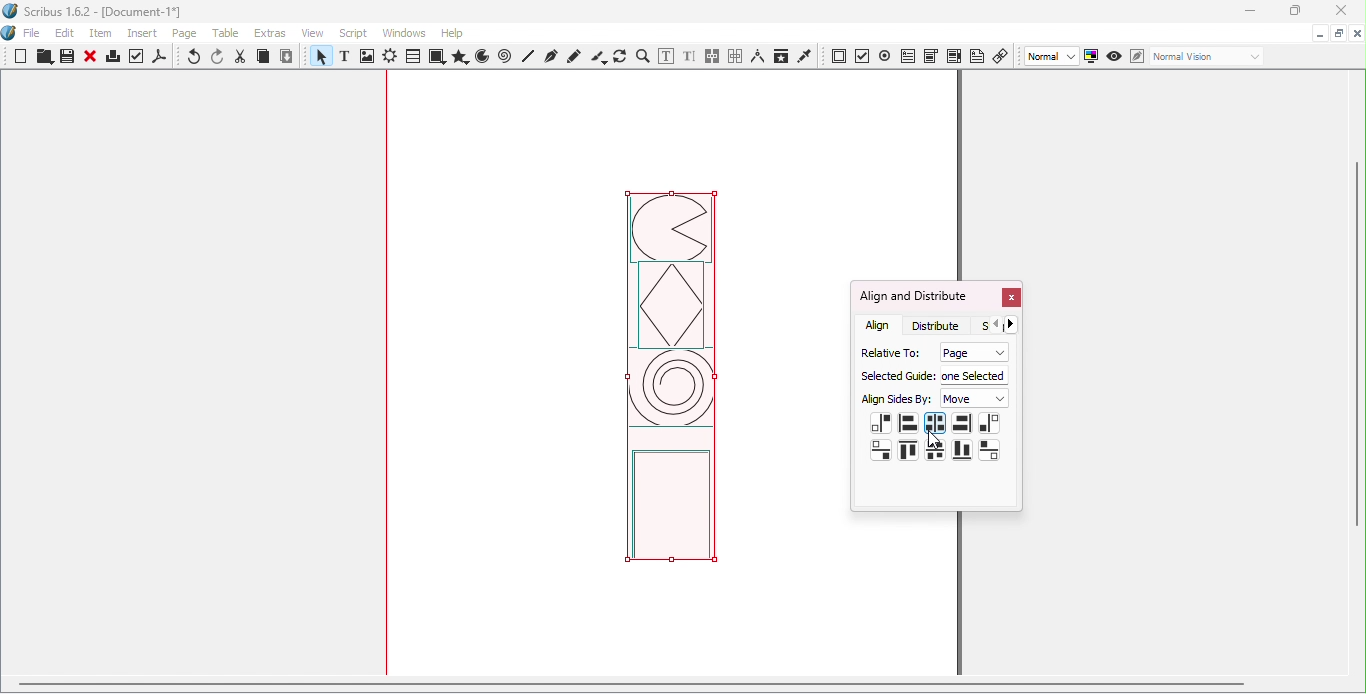 This screenshot has height=694, width=1366. What do you see at coordinates (989, 449) in the screenshot?
I see `Align tops of items to bottom of anchor` at bounding box center [989, 449].